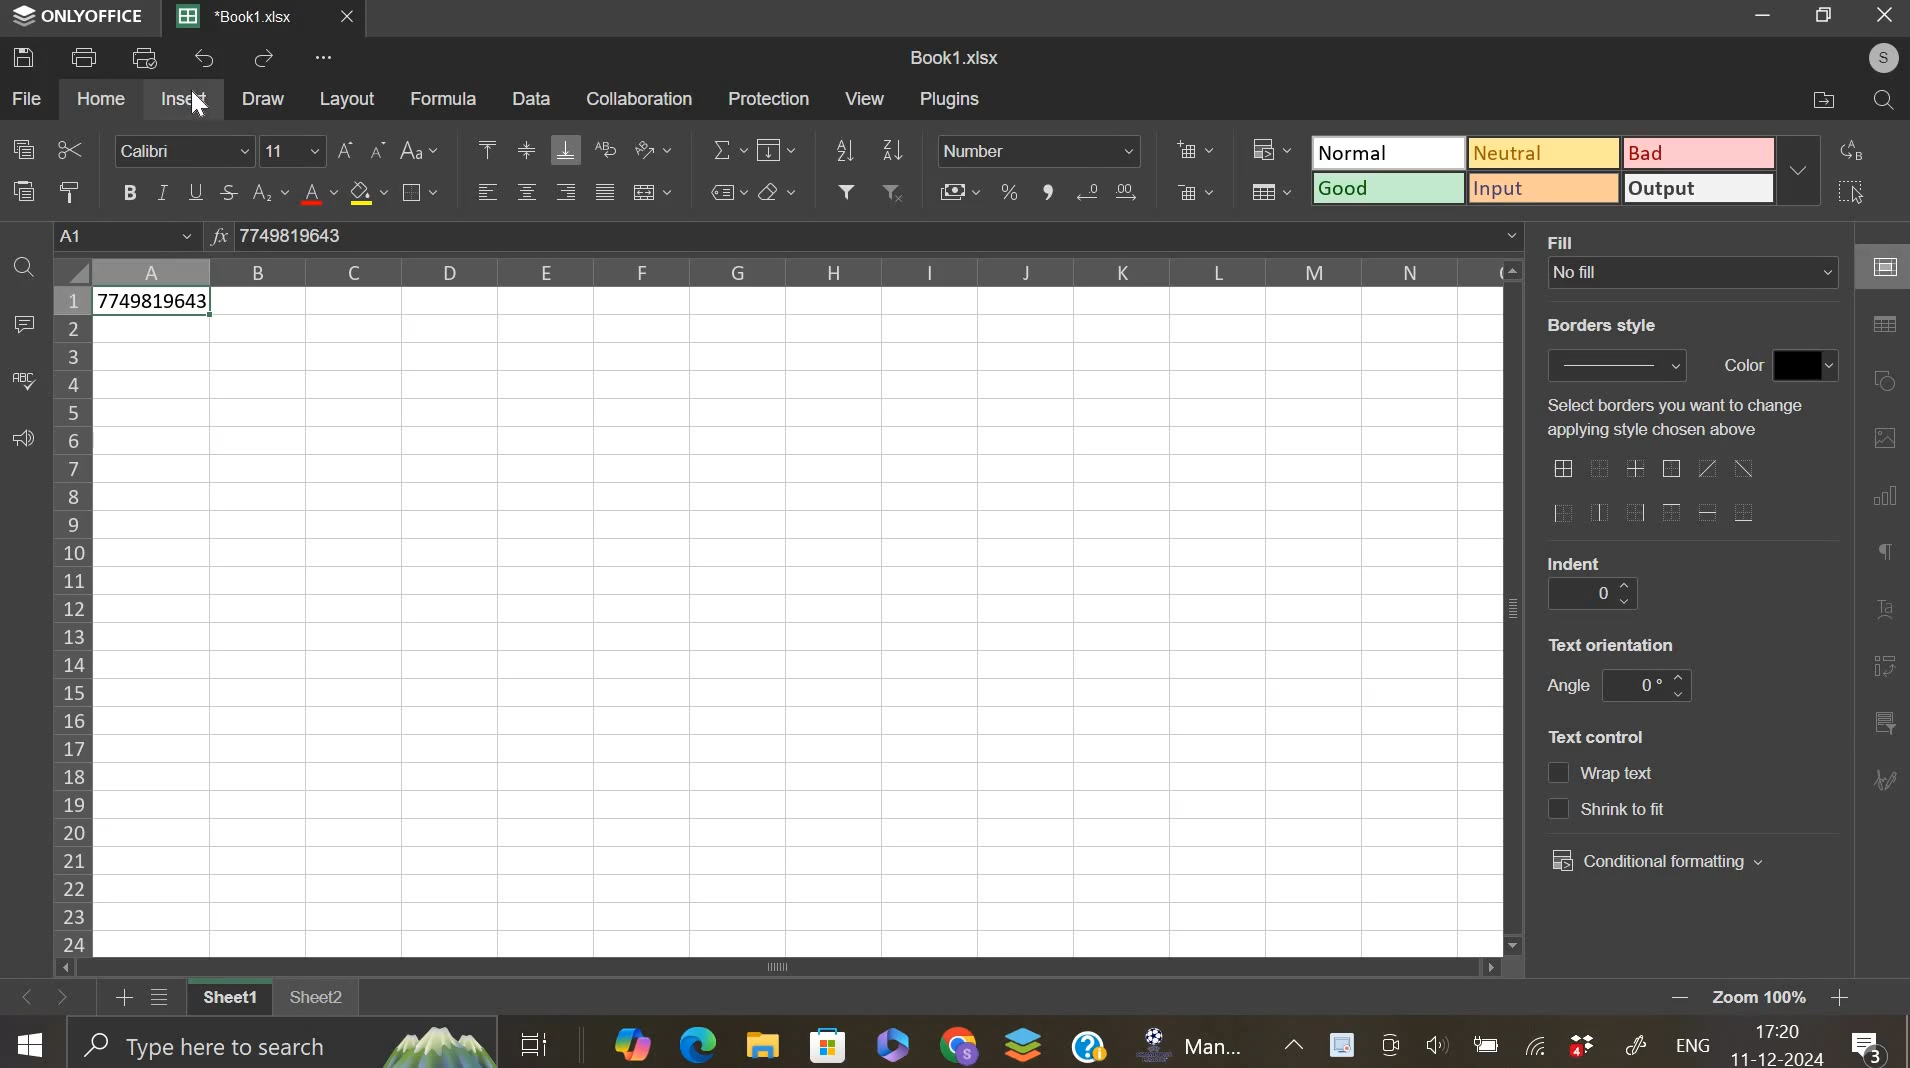  I want to click on scroll bar, so click(788, 968).